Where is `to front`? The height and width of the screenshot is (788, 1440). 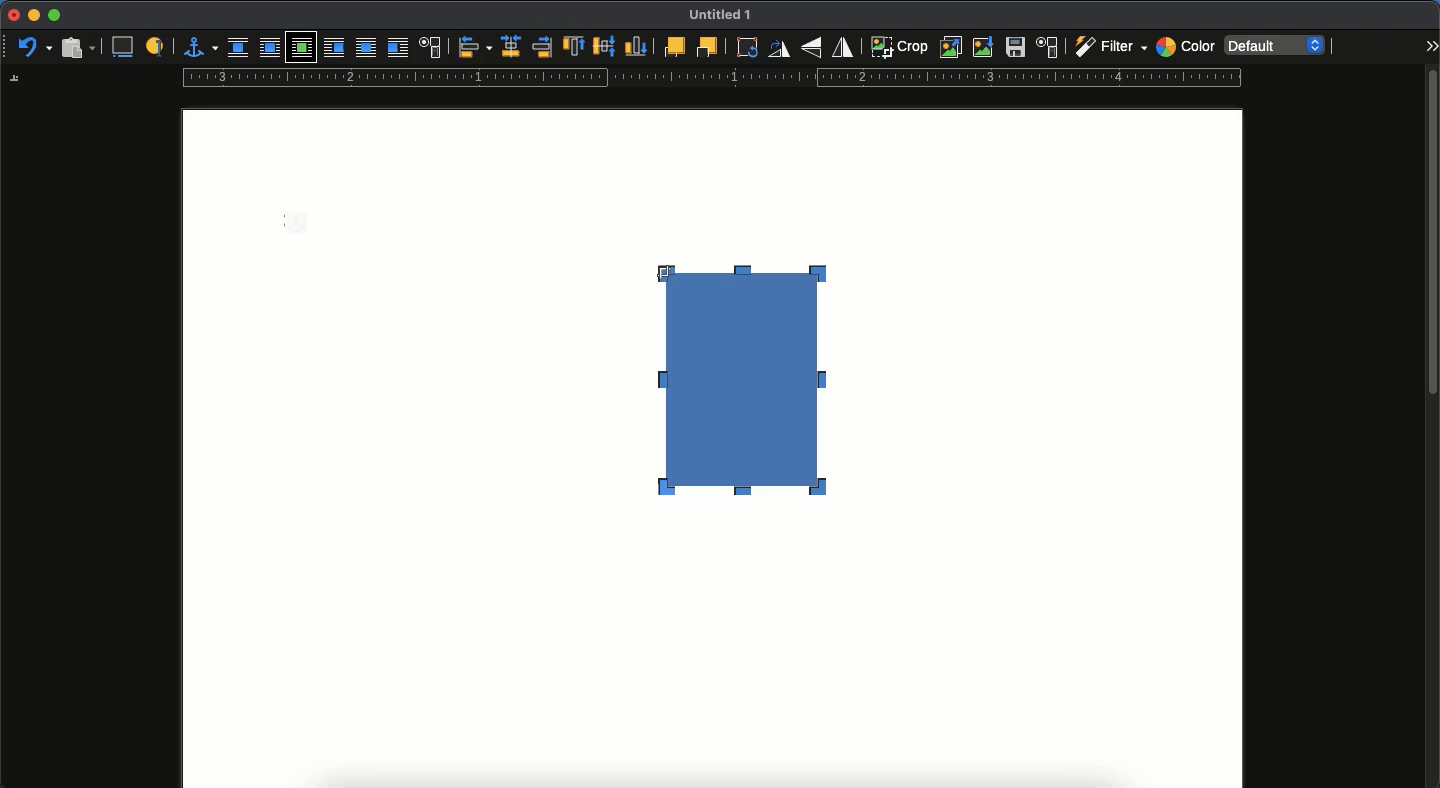
to front is located at coordinates (673, 47).